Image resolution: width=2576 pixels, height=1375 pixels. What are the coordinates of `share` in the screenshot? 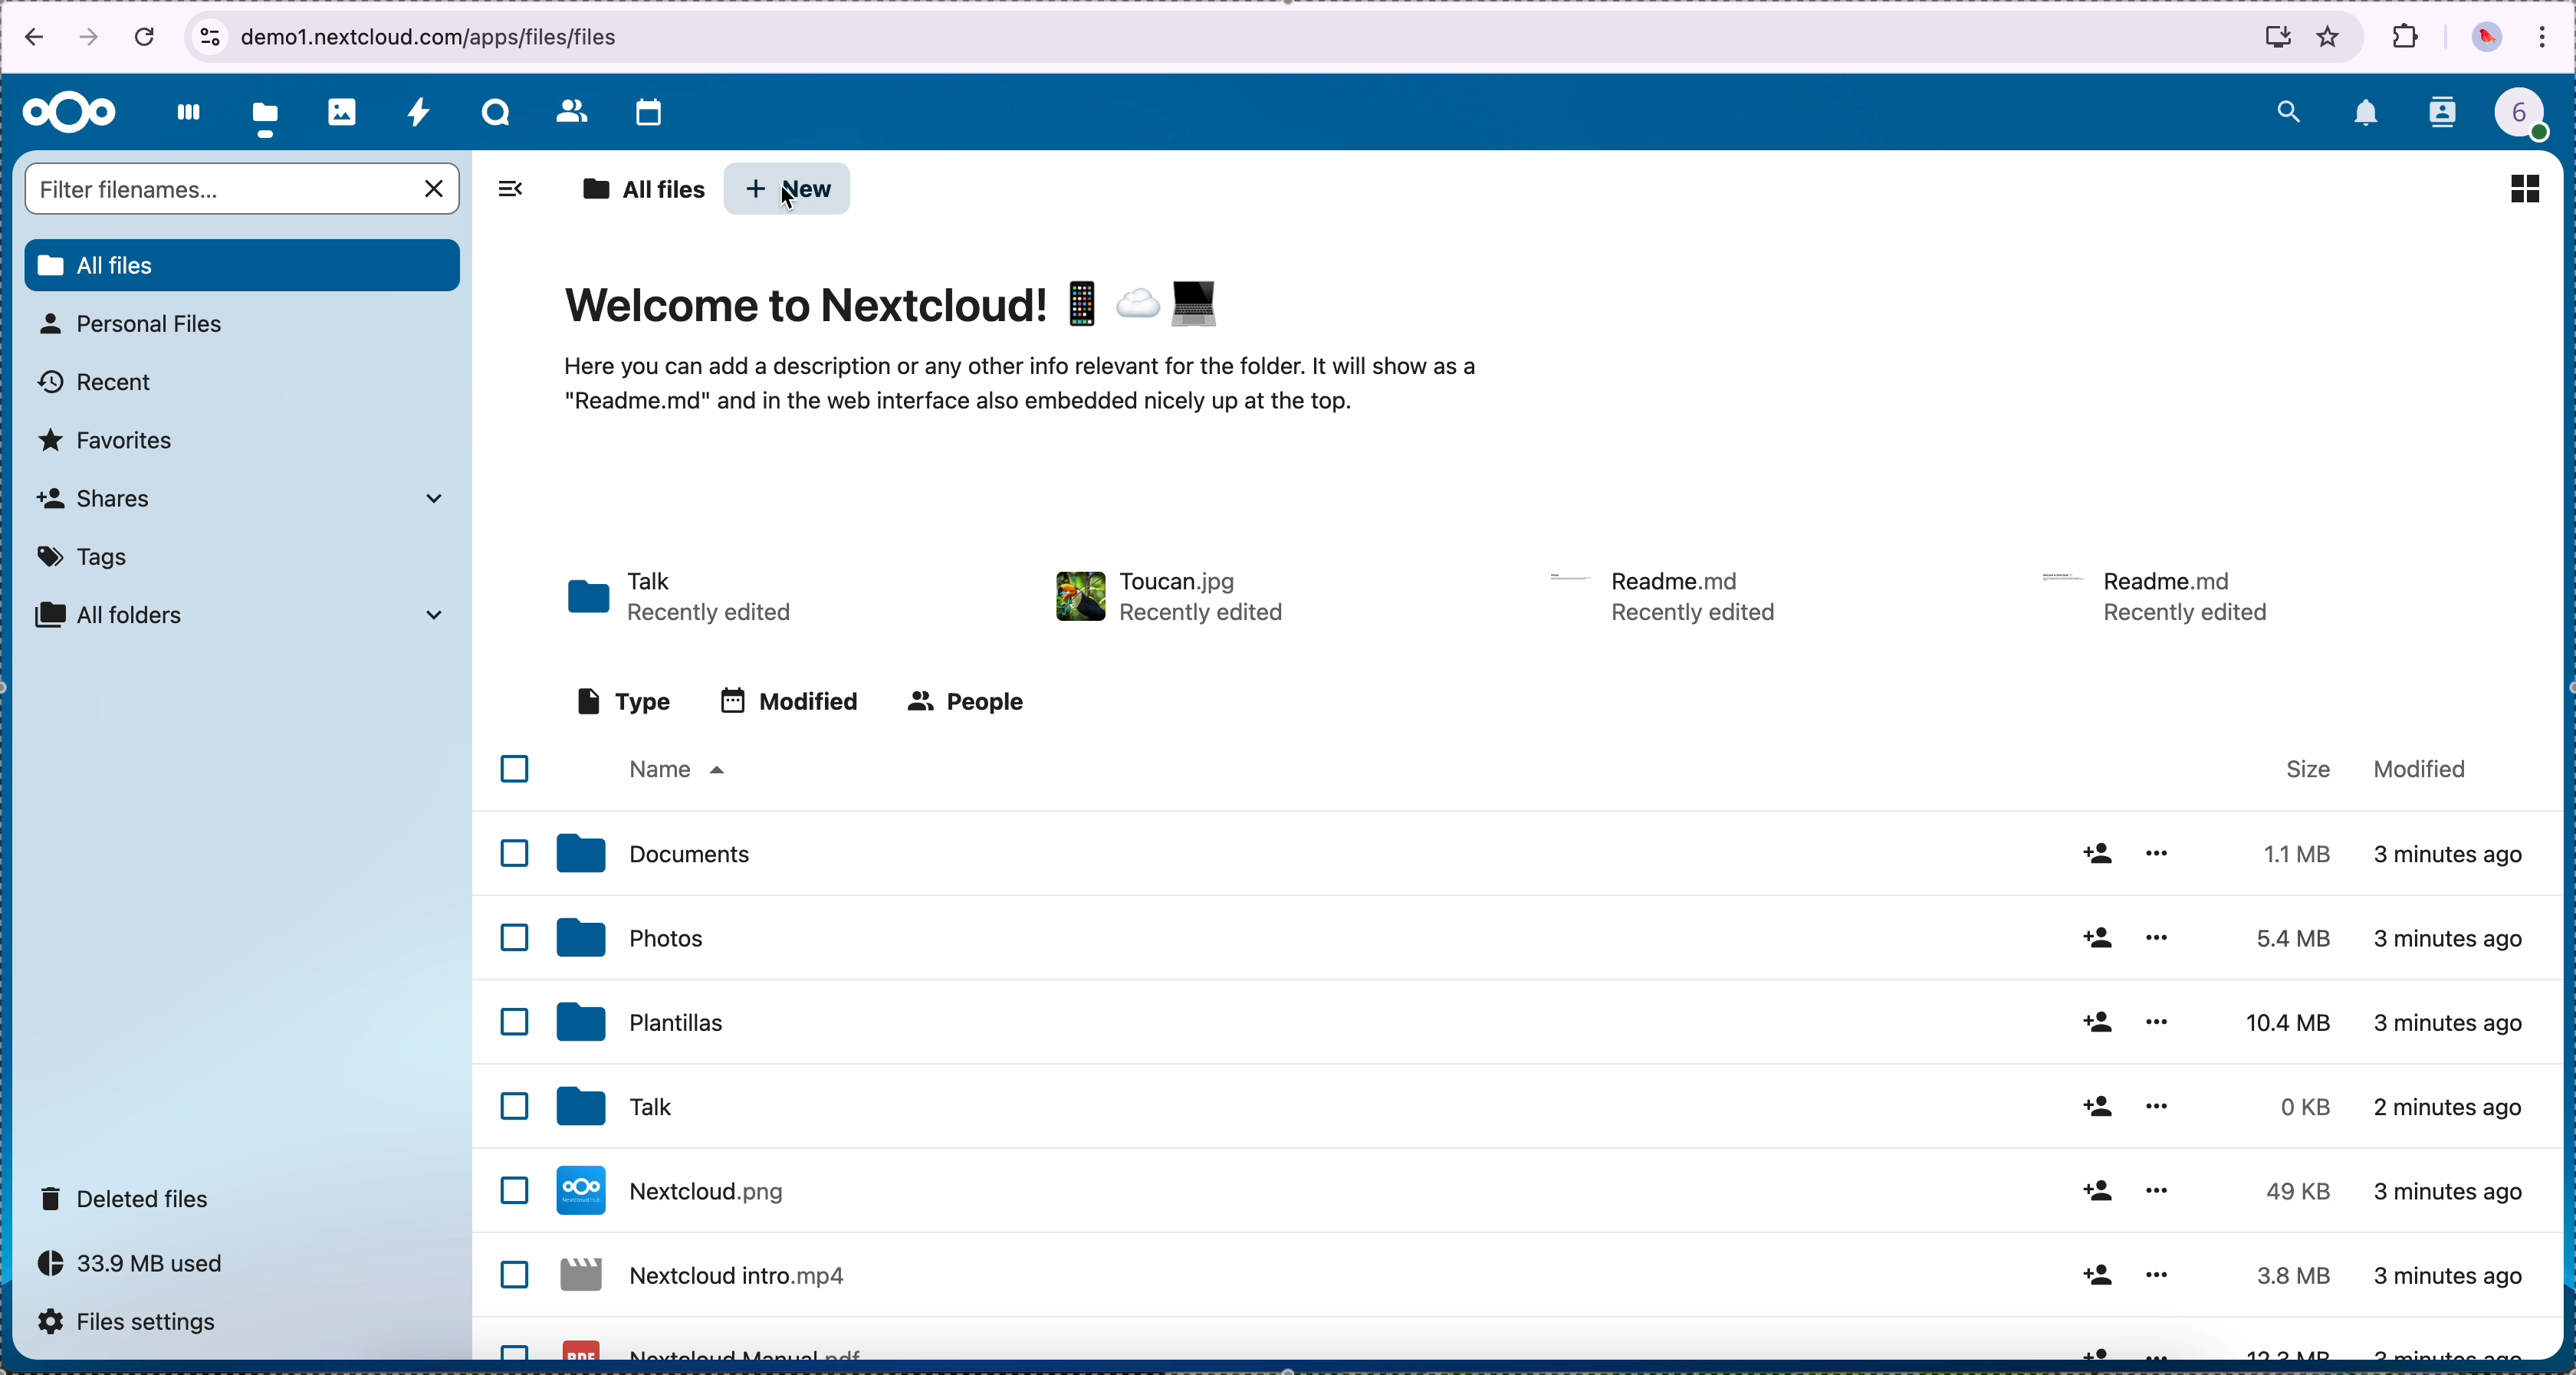 It's located at (2094, 1275).